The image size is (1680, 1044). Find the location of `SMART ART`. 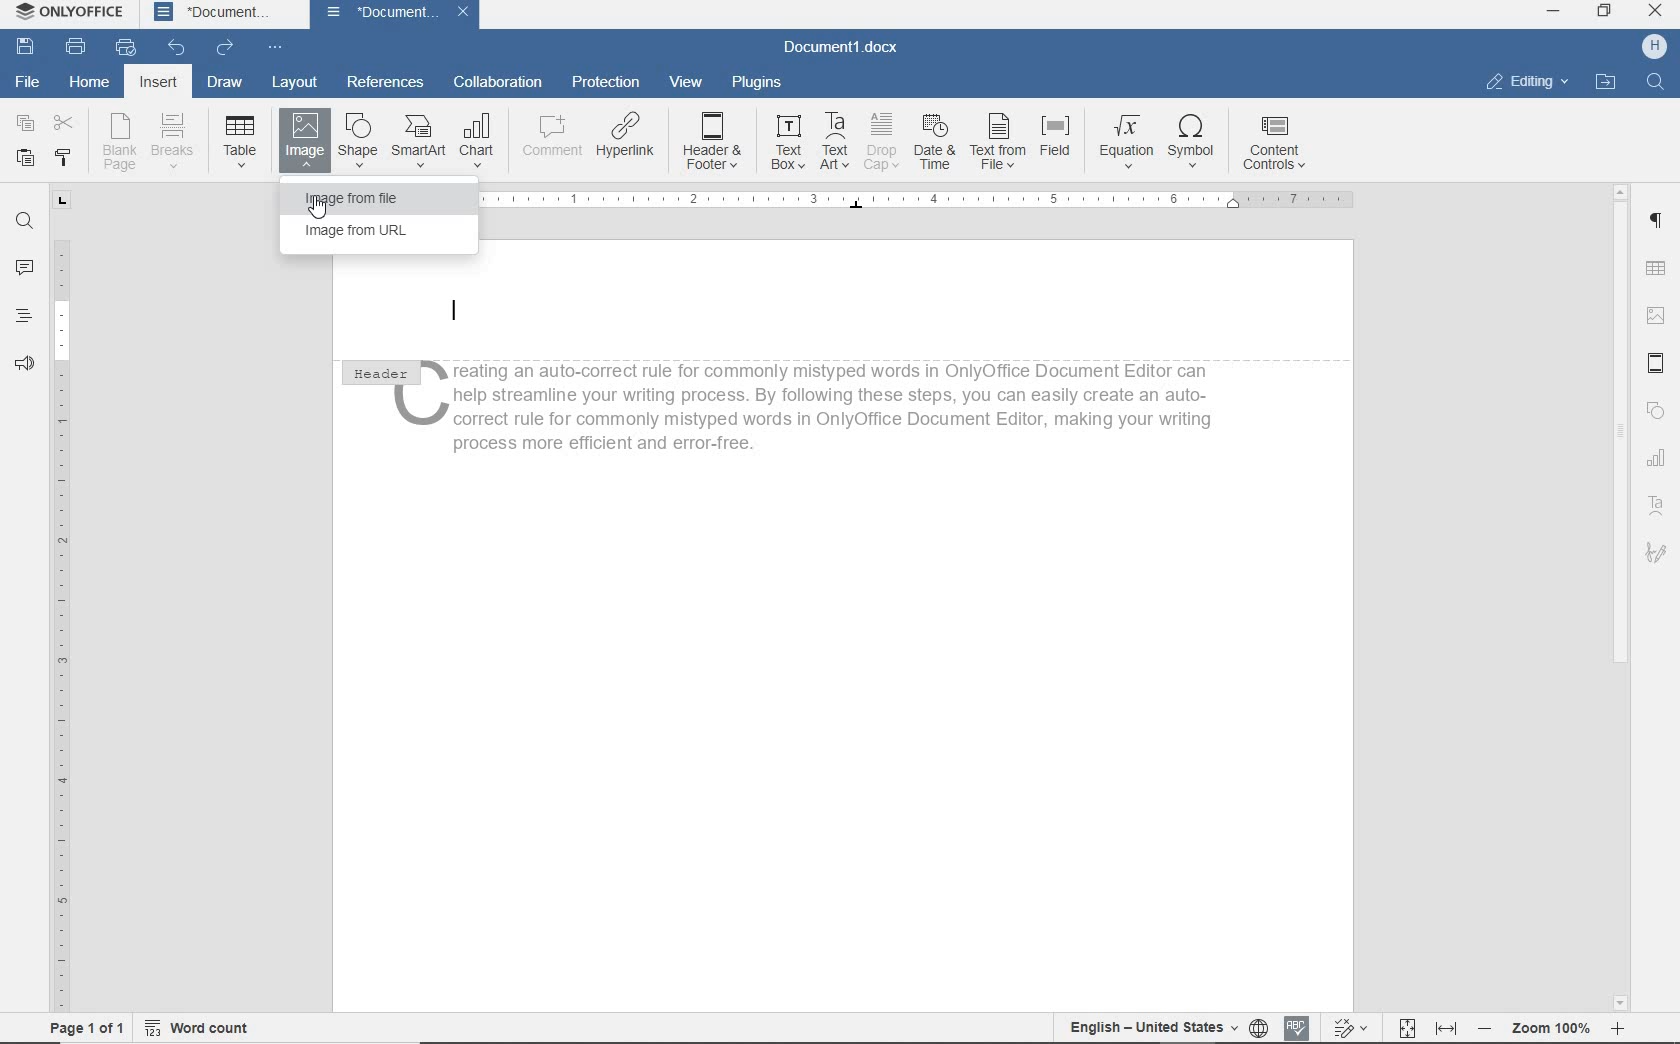

SMART ART is located at coordinates (419, 142).